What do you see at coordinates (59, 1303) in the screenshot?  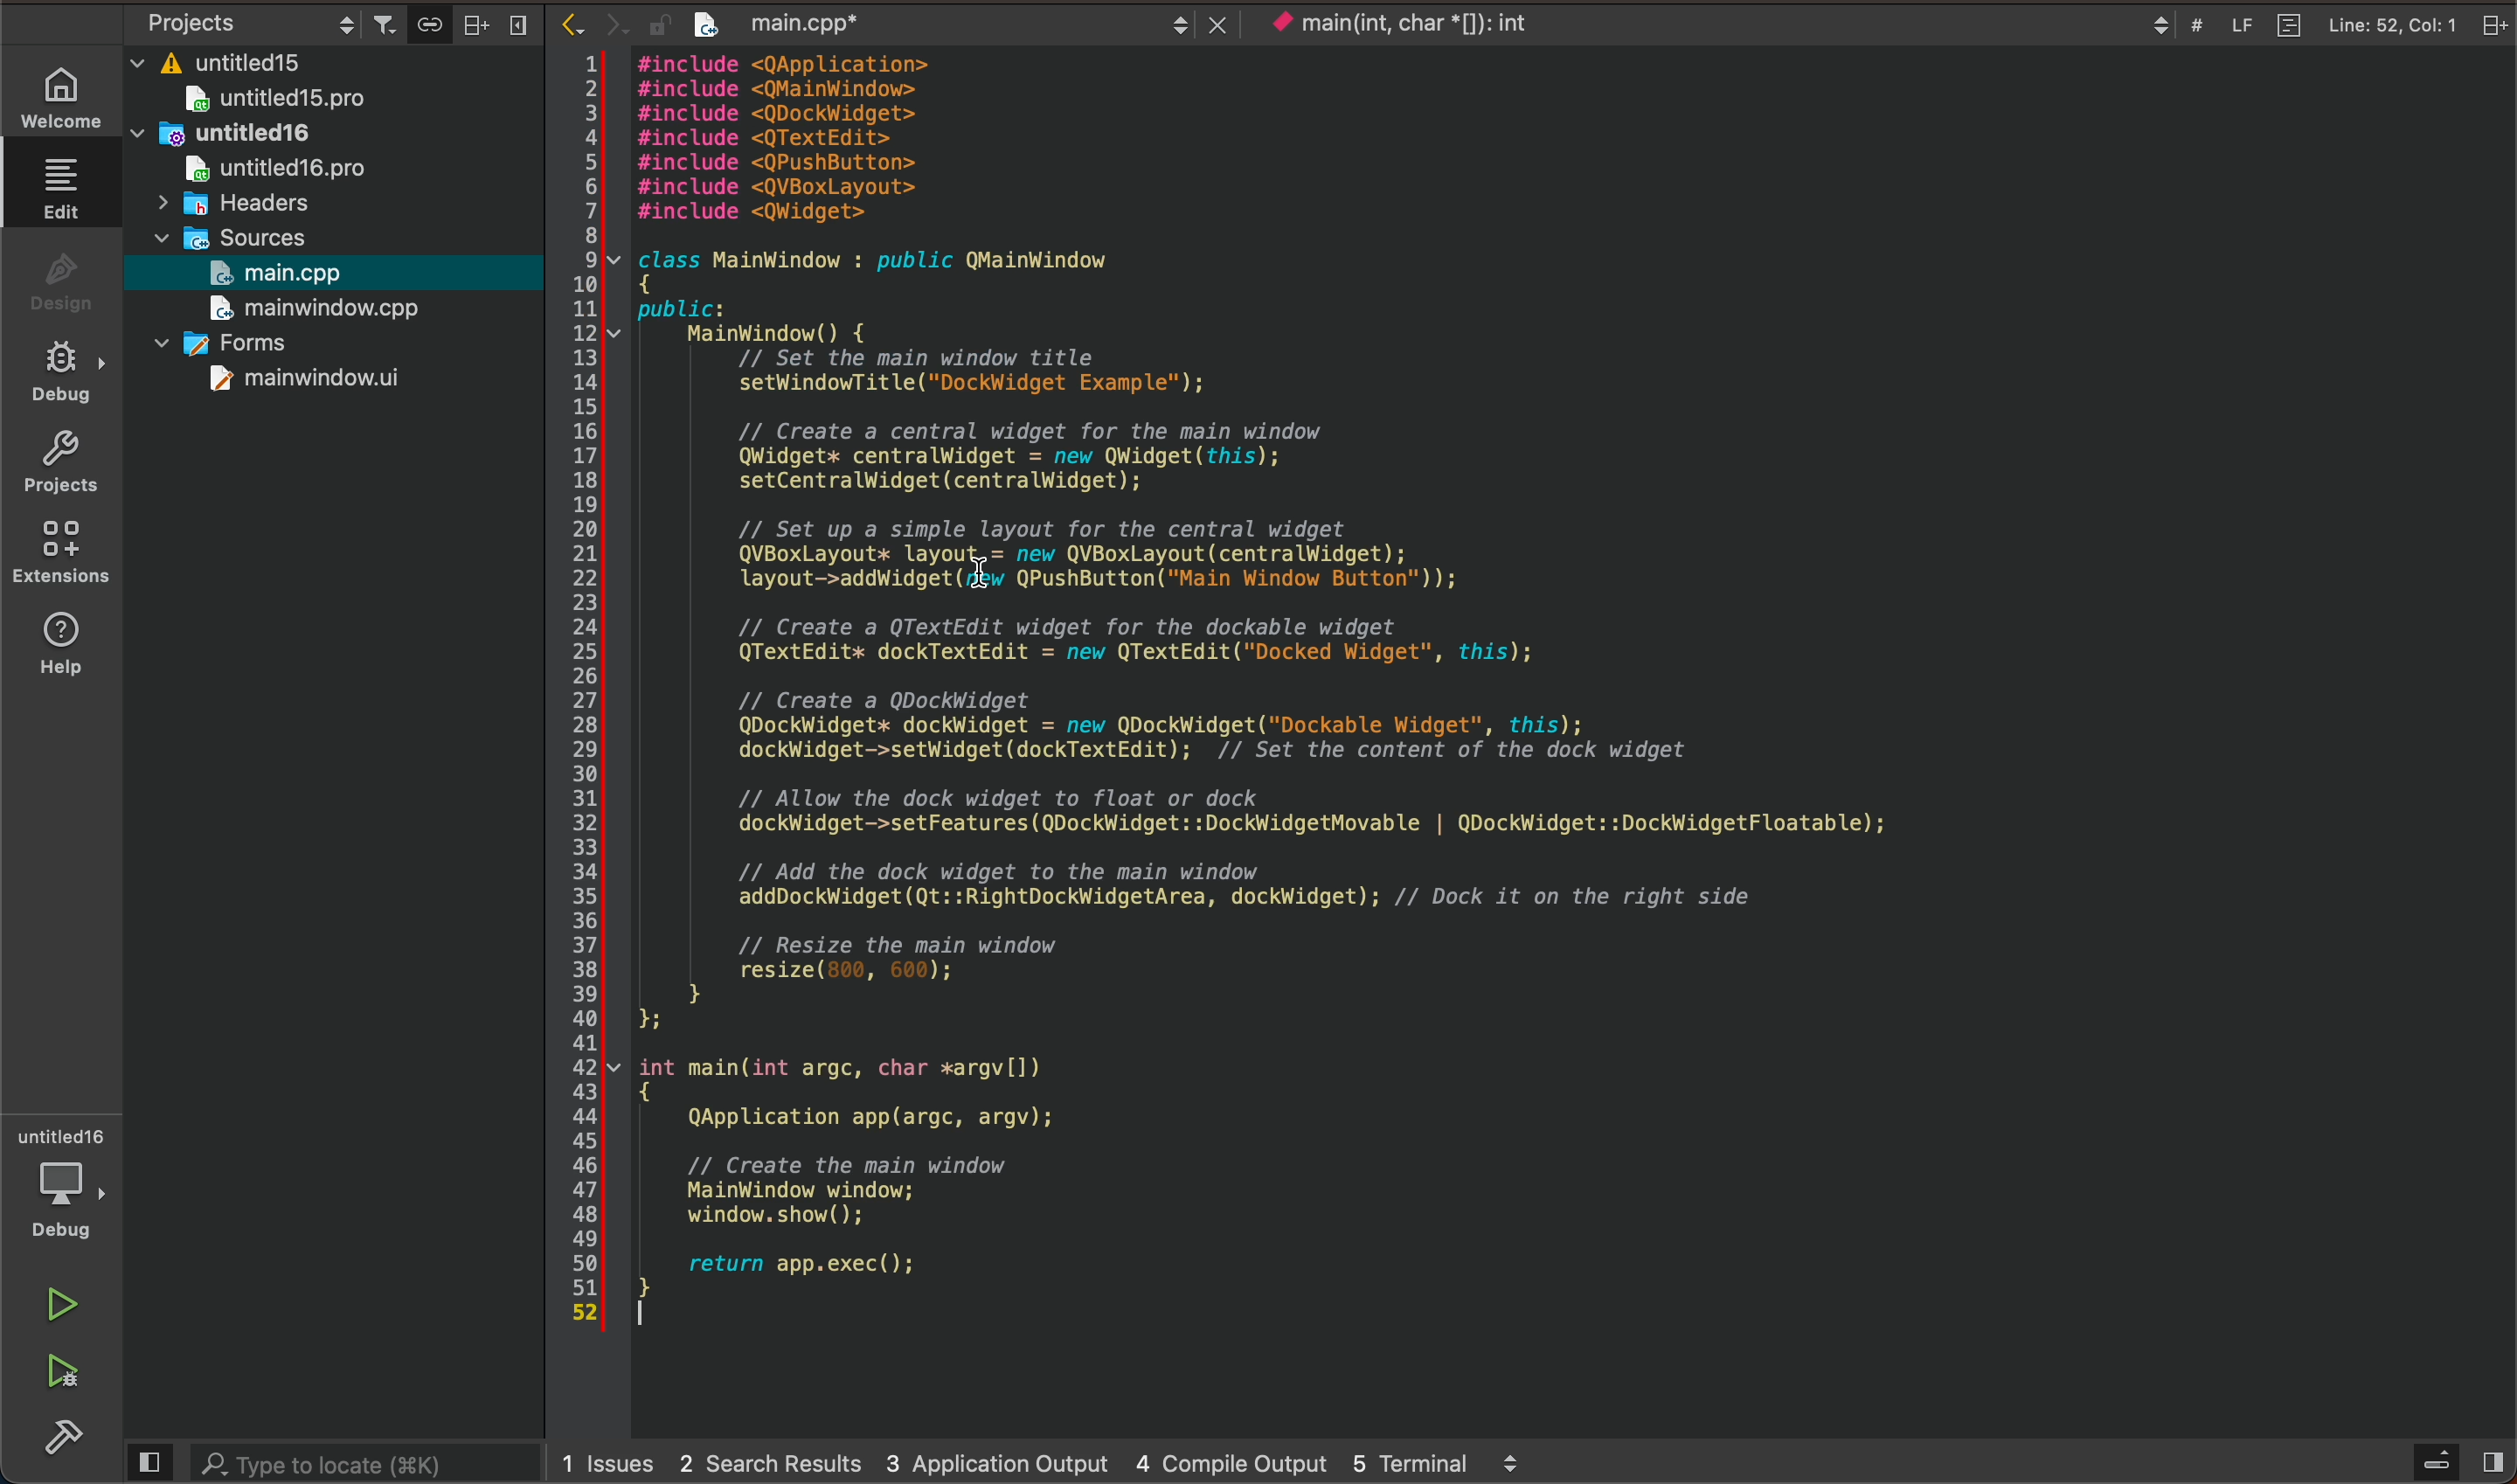 I see `run` at bounding box center [59, 1303].